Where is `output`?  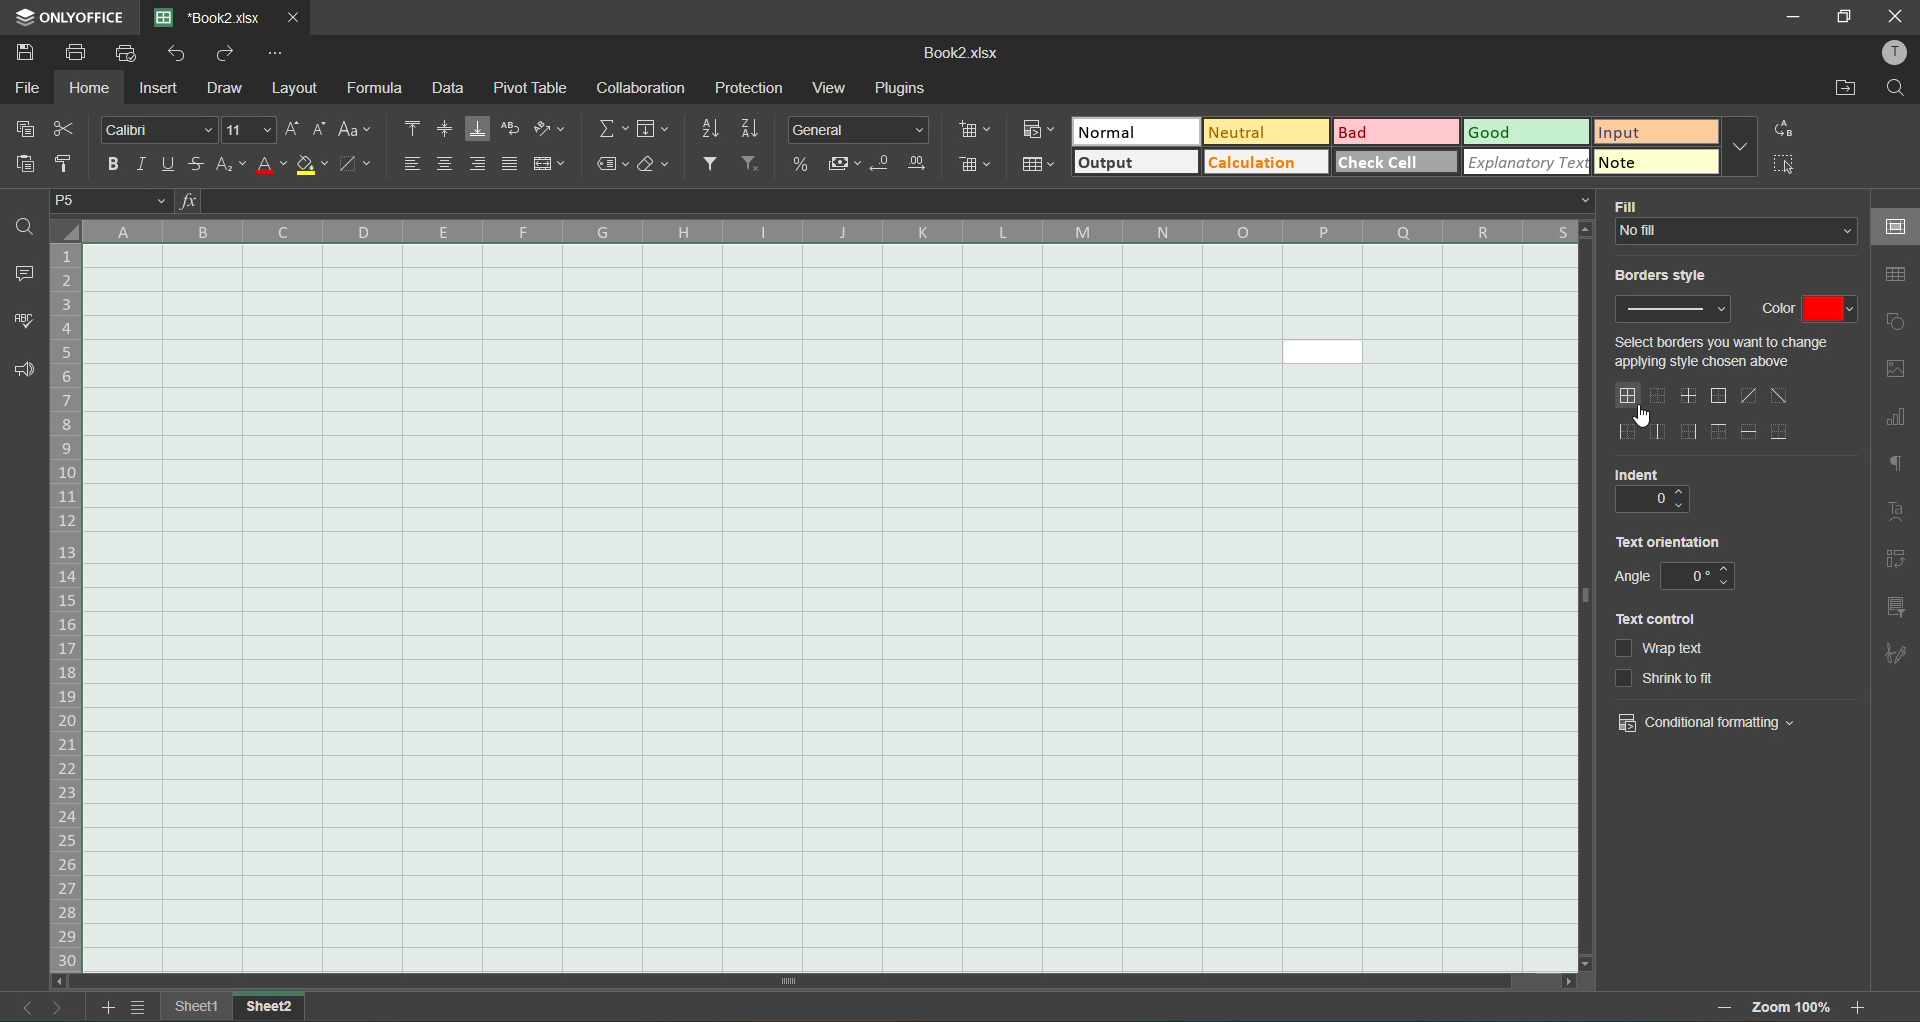 output is located at coordinates (1133, 164).